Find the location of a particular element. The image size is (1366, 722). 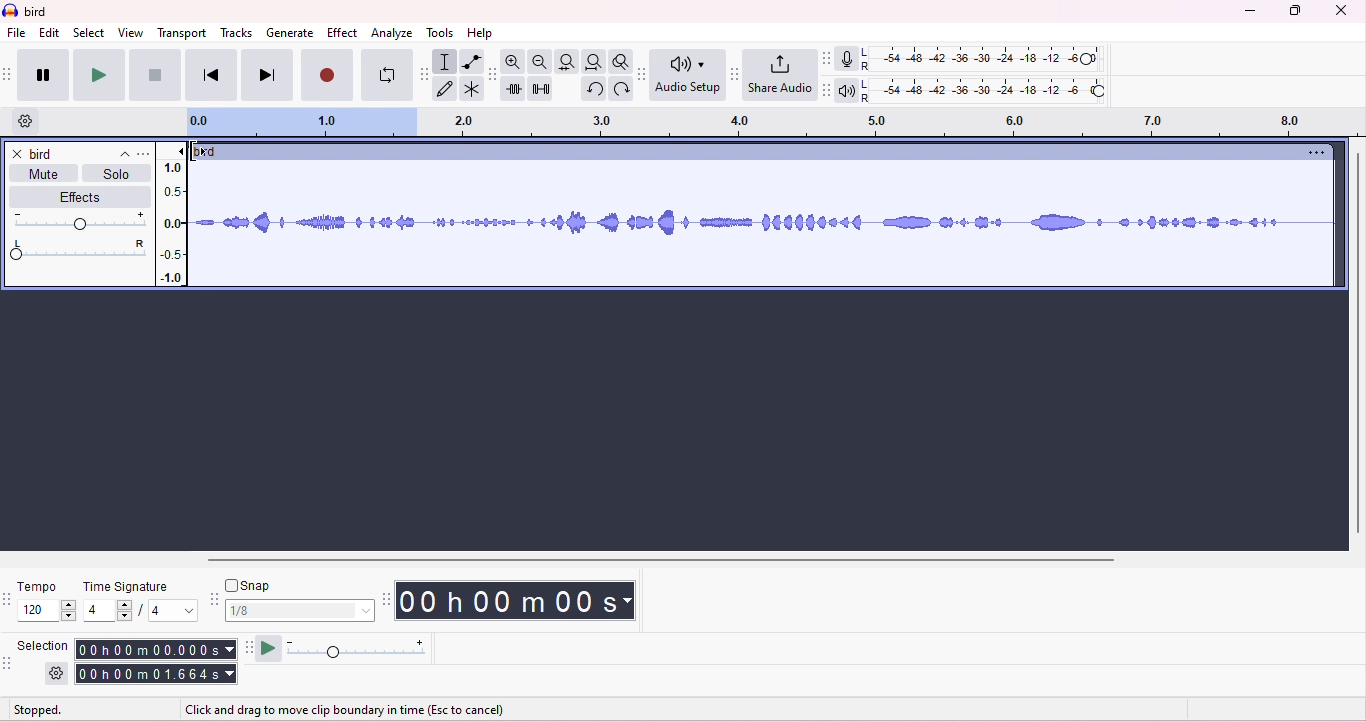

edit tools is located at coordinates (492, 73).